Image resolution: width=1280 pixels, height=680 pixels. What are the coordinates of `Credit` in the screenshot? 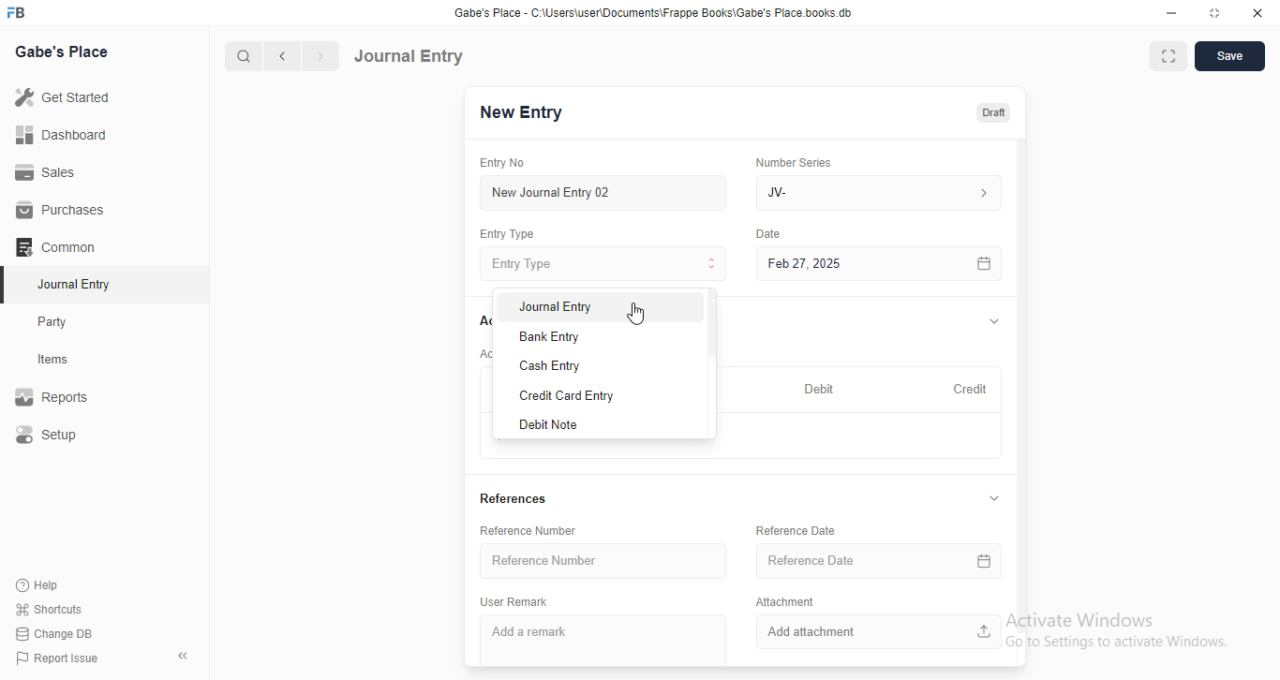 It's located at (971, 390).